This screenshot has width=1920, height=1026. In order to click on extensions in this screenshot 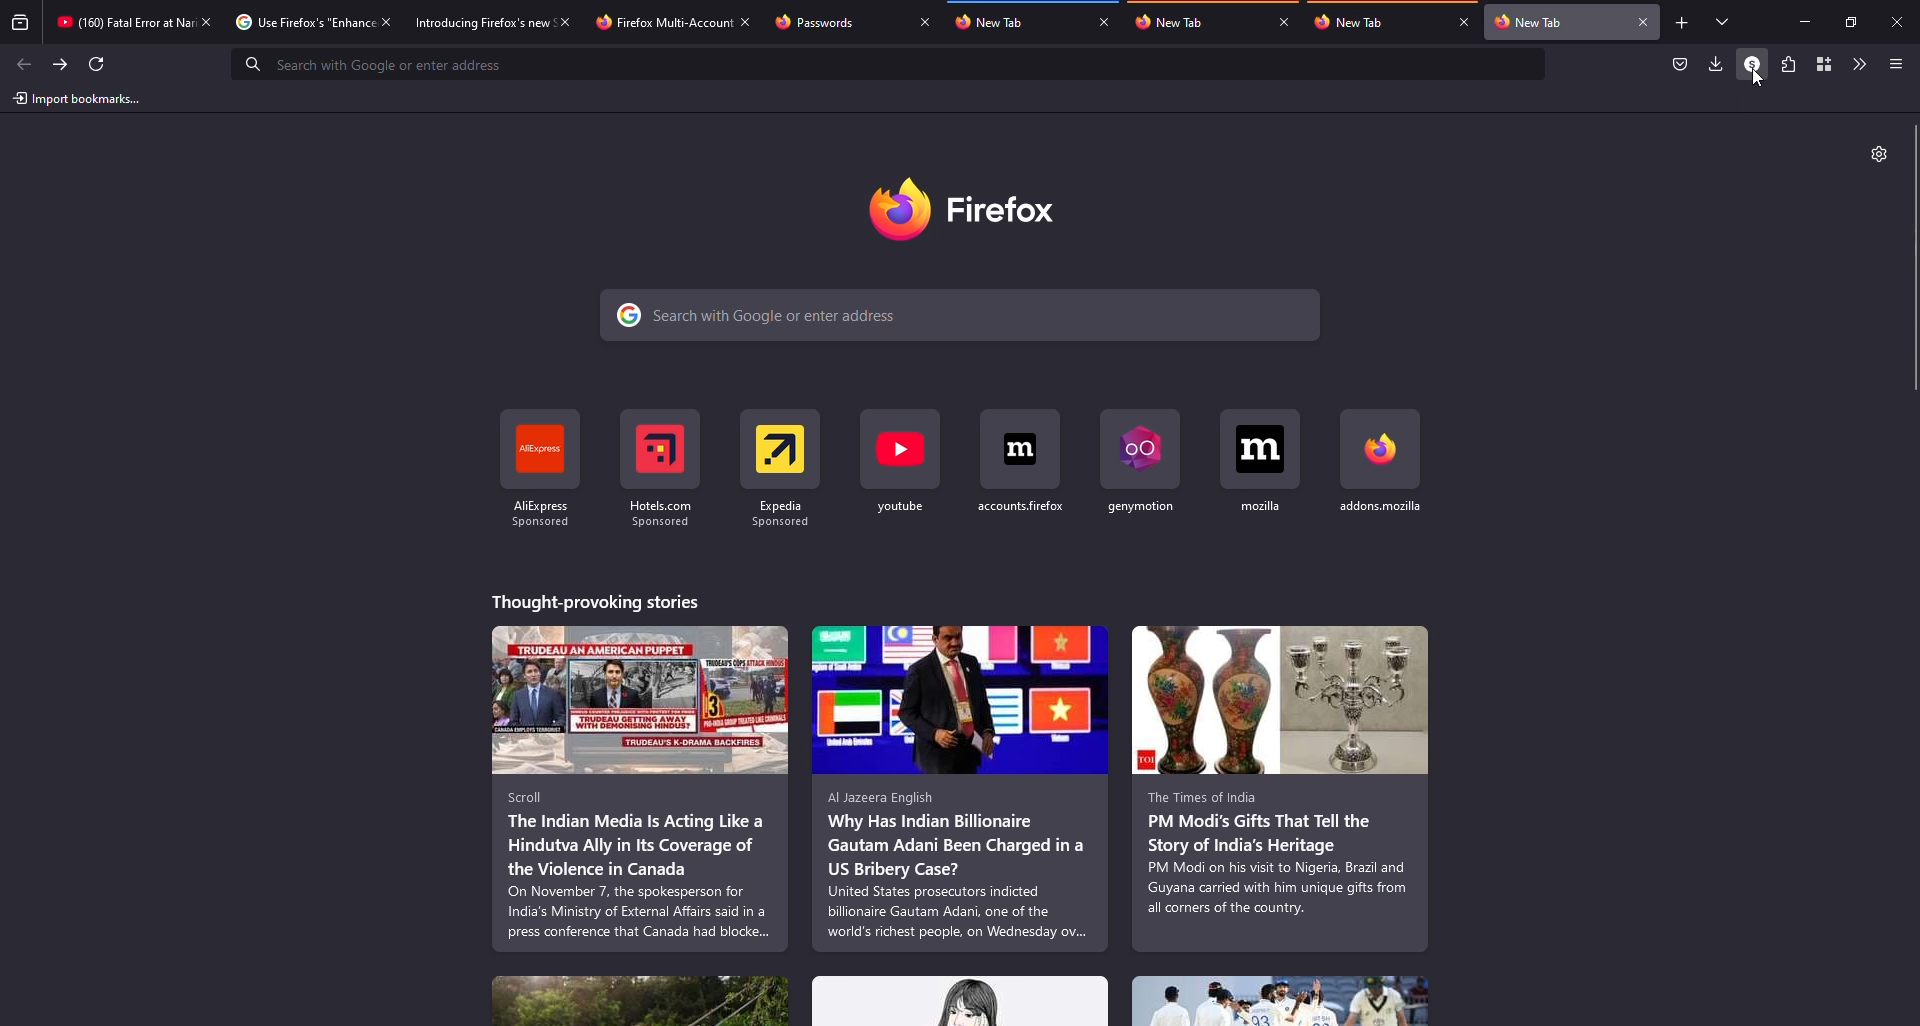, I will do `click(1787, 63)`.